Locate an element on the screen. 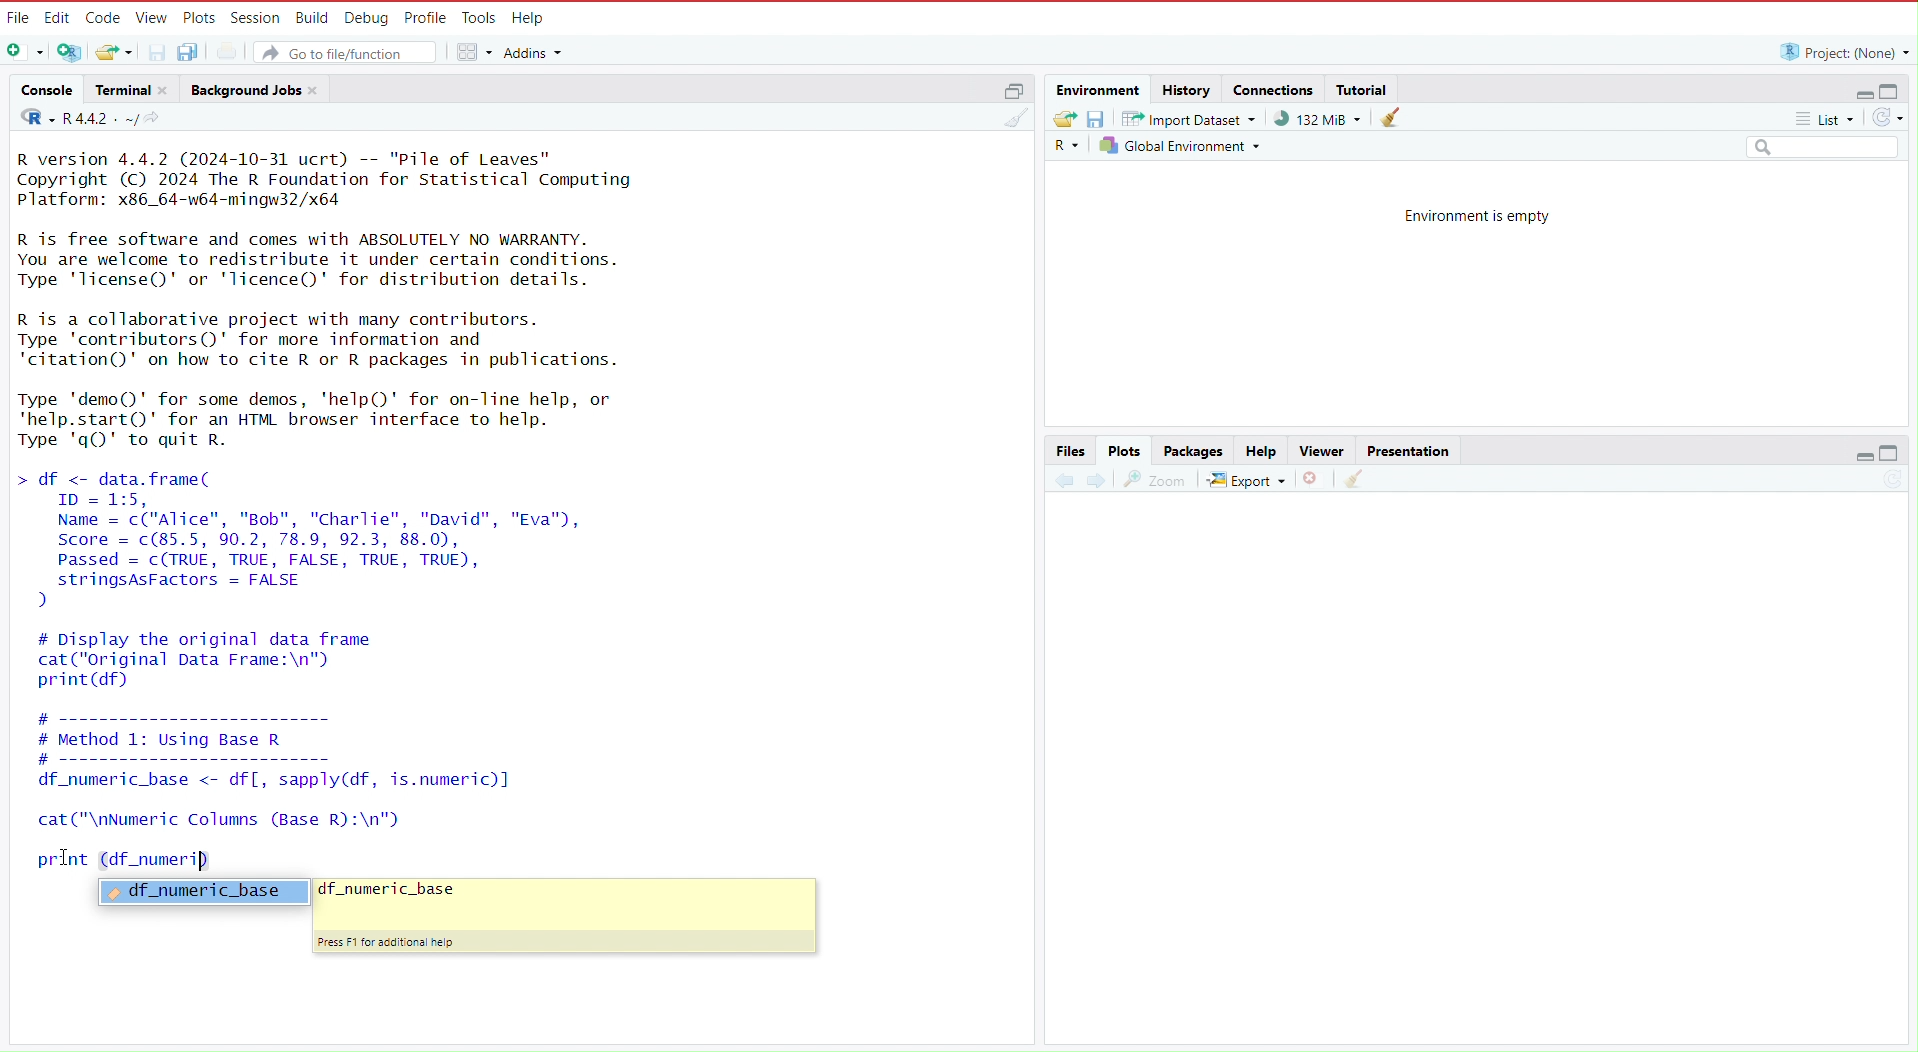  history is located at coordinates (1188, 88).